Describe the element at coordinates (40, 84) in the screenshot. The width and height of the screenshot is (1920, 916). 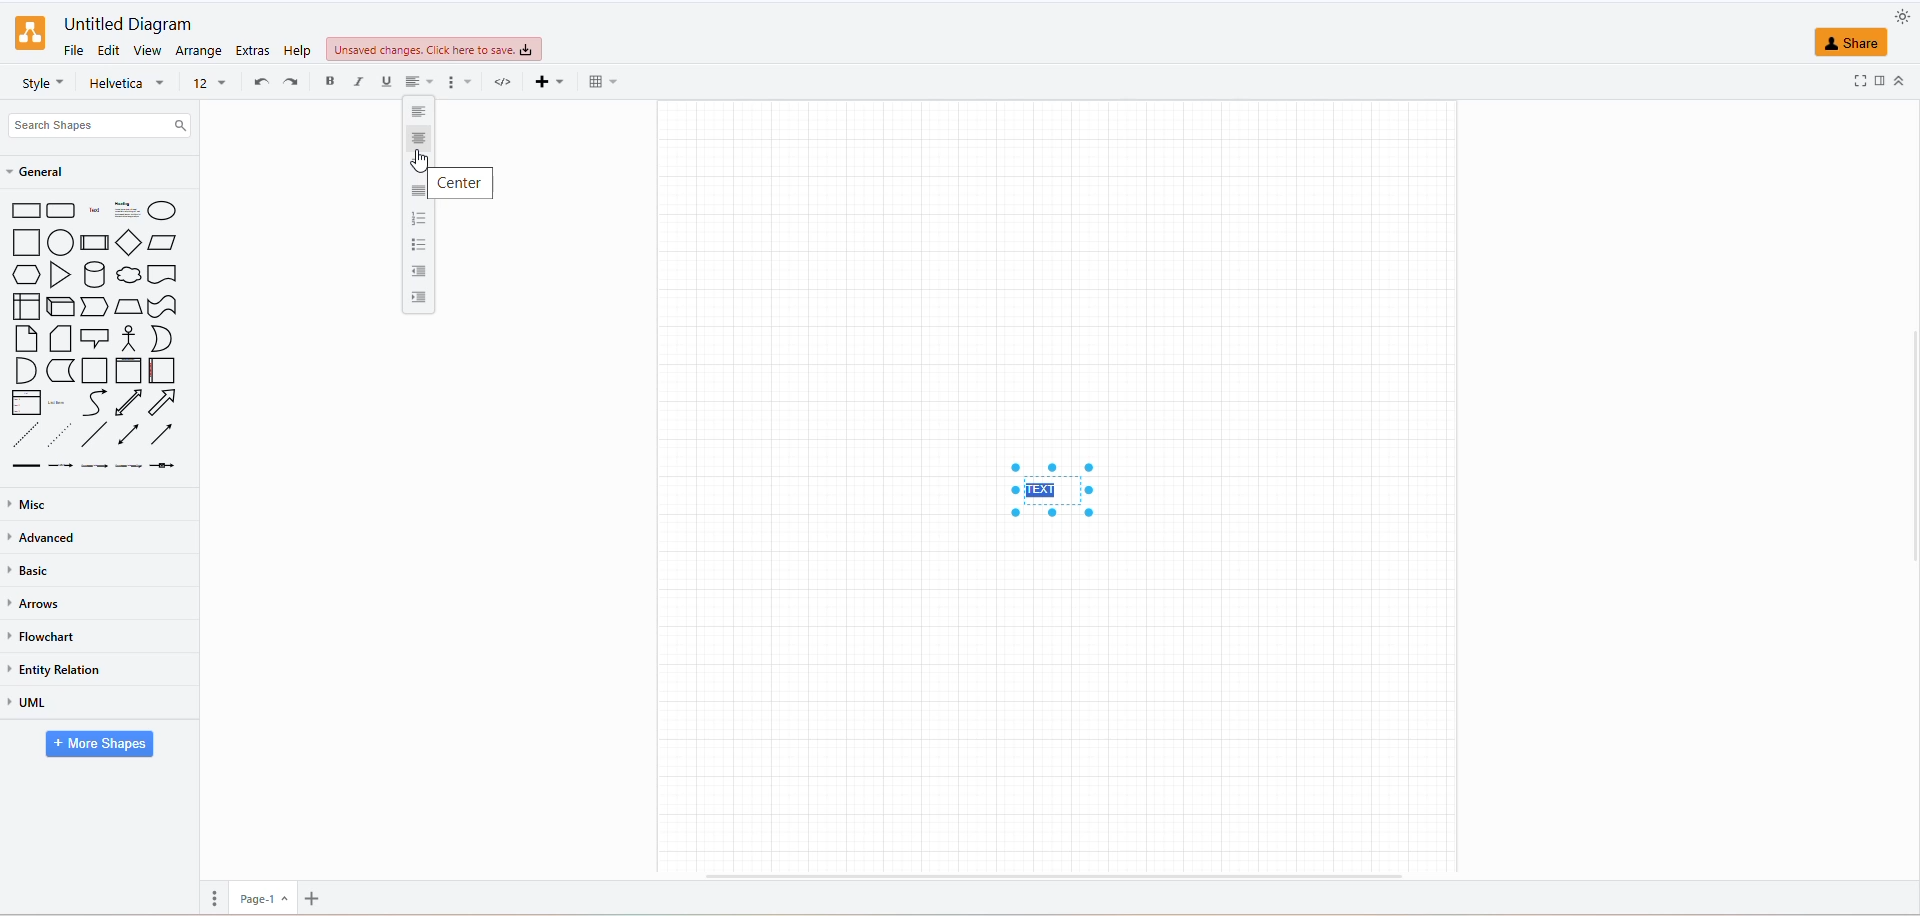
I see `styles` at that location.